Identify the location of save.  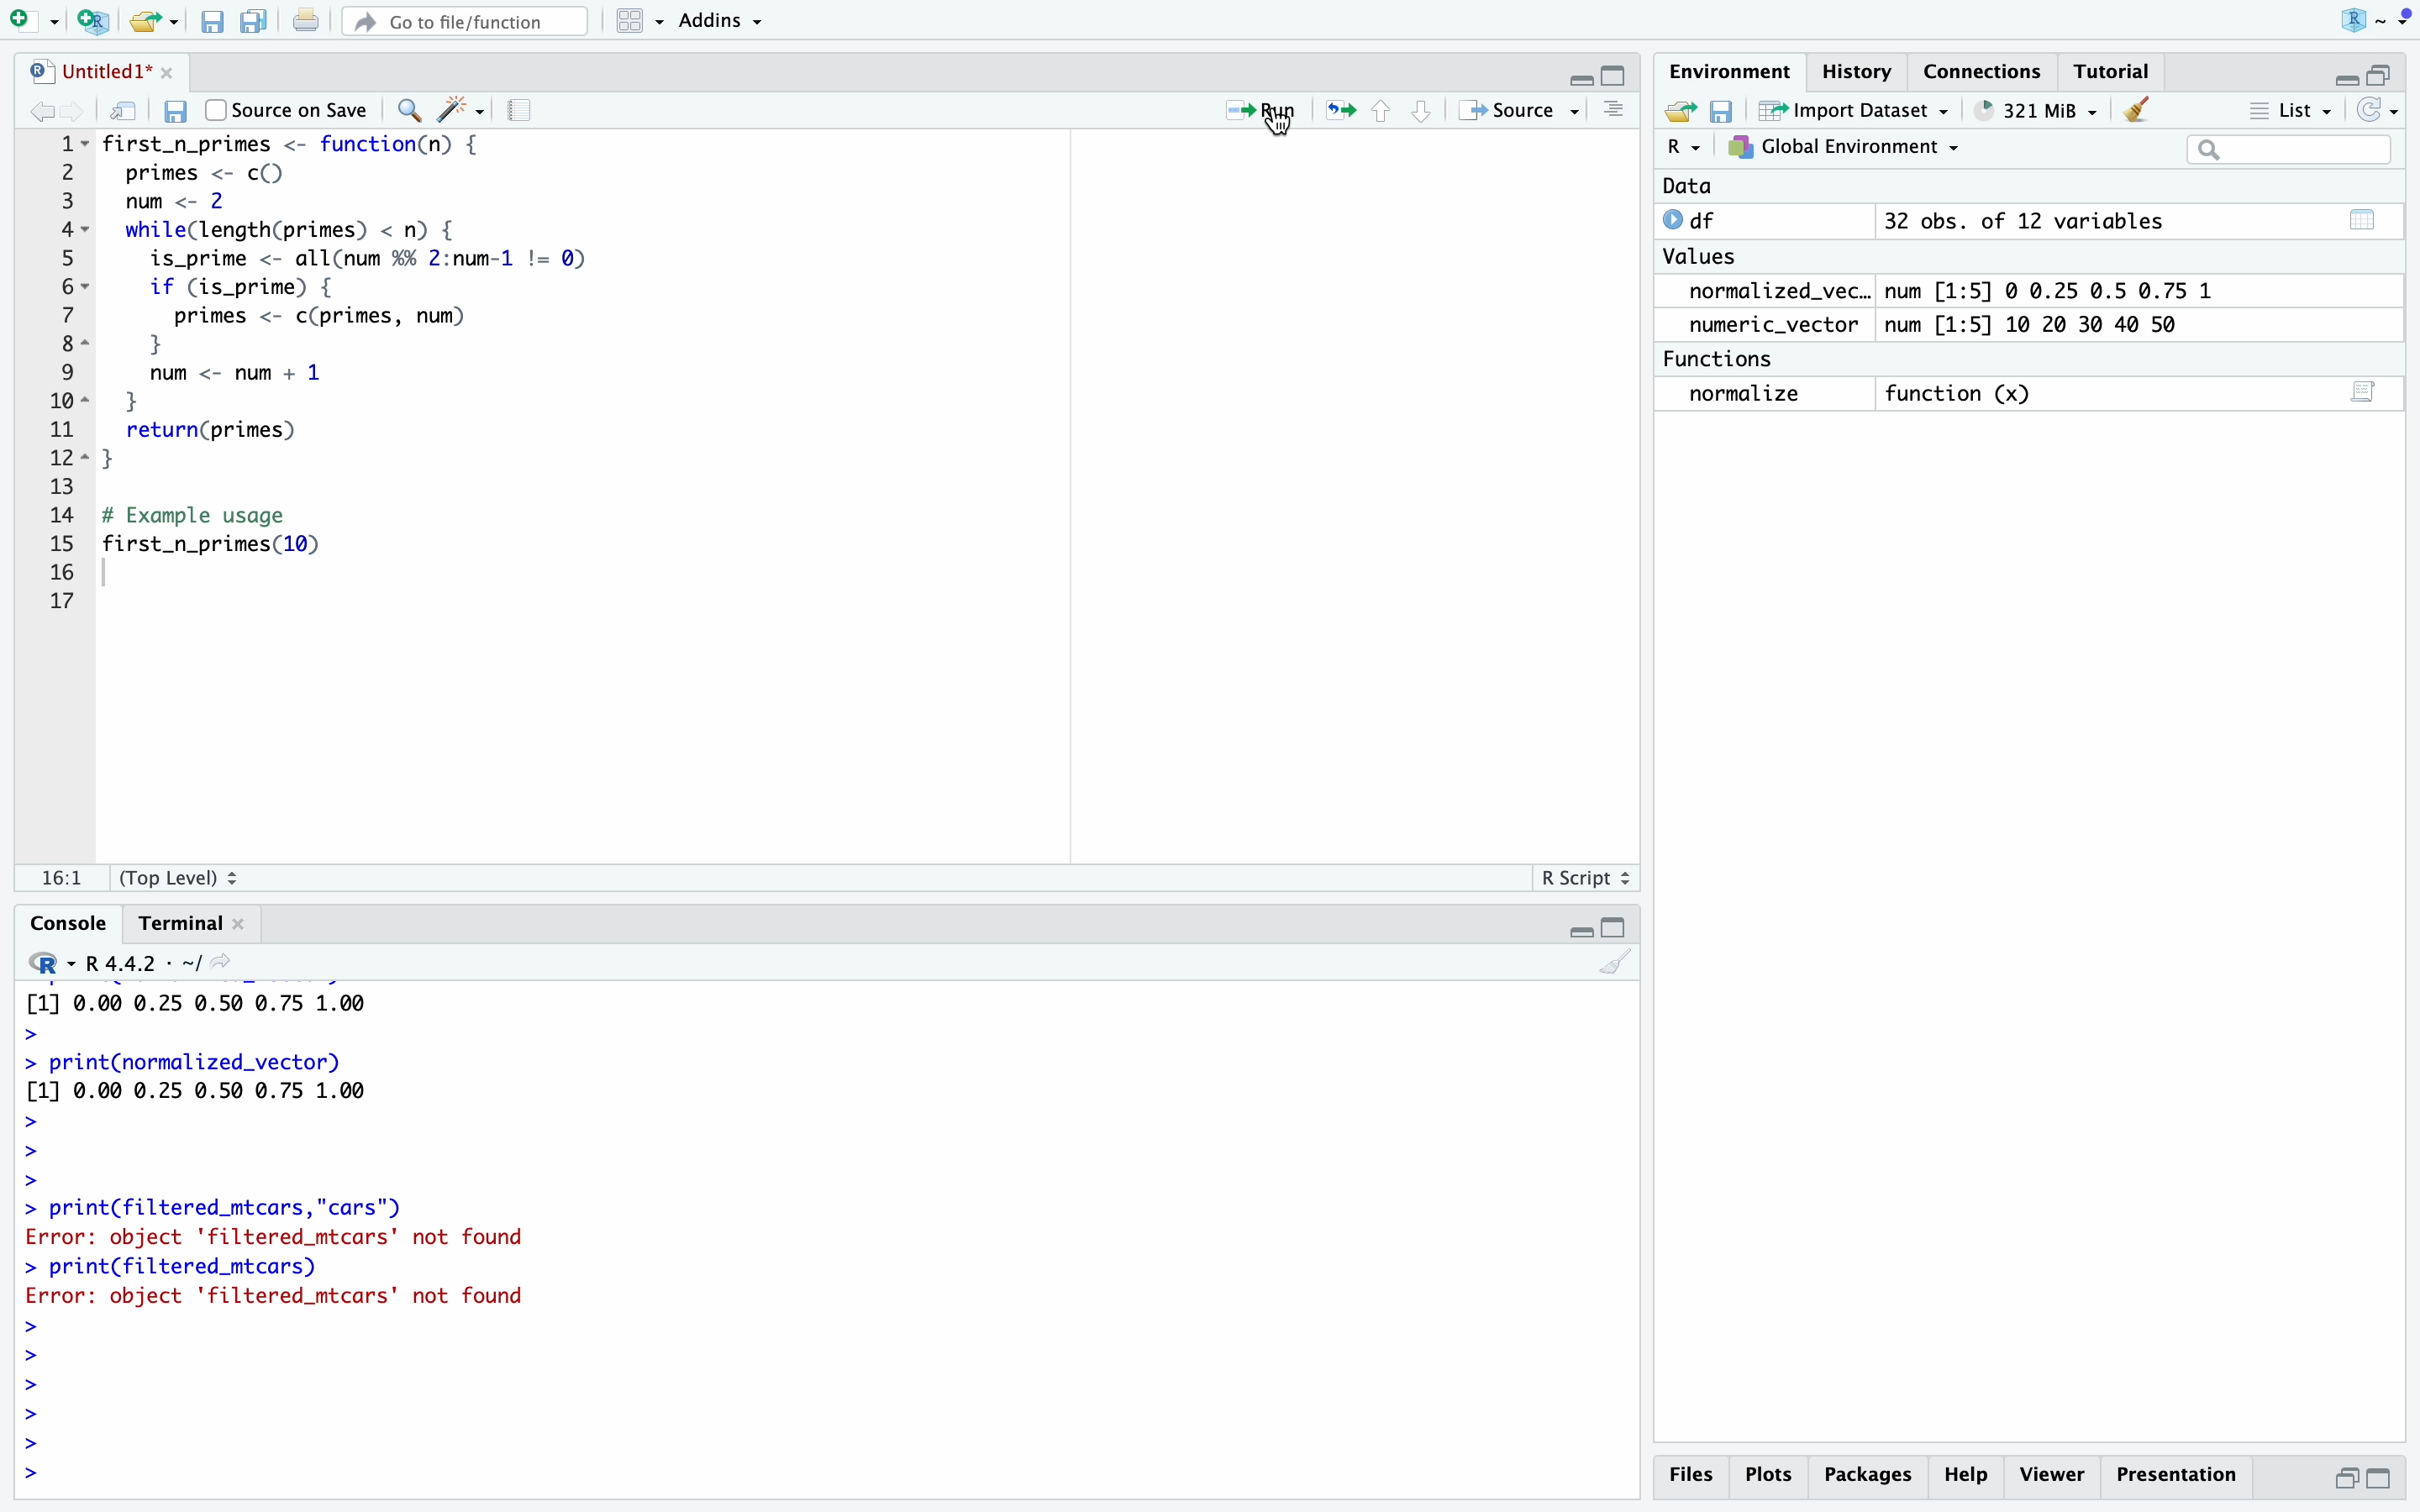
(1725, 107).